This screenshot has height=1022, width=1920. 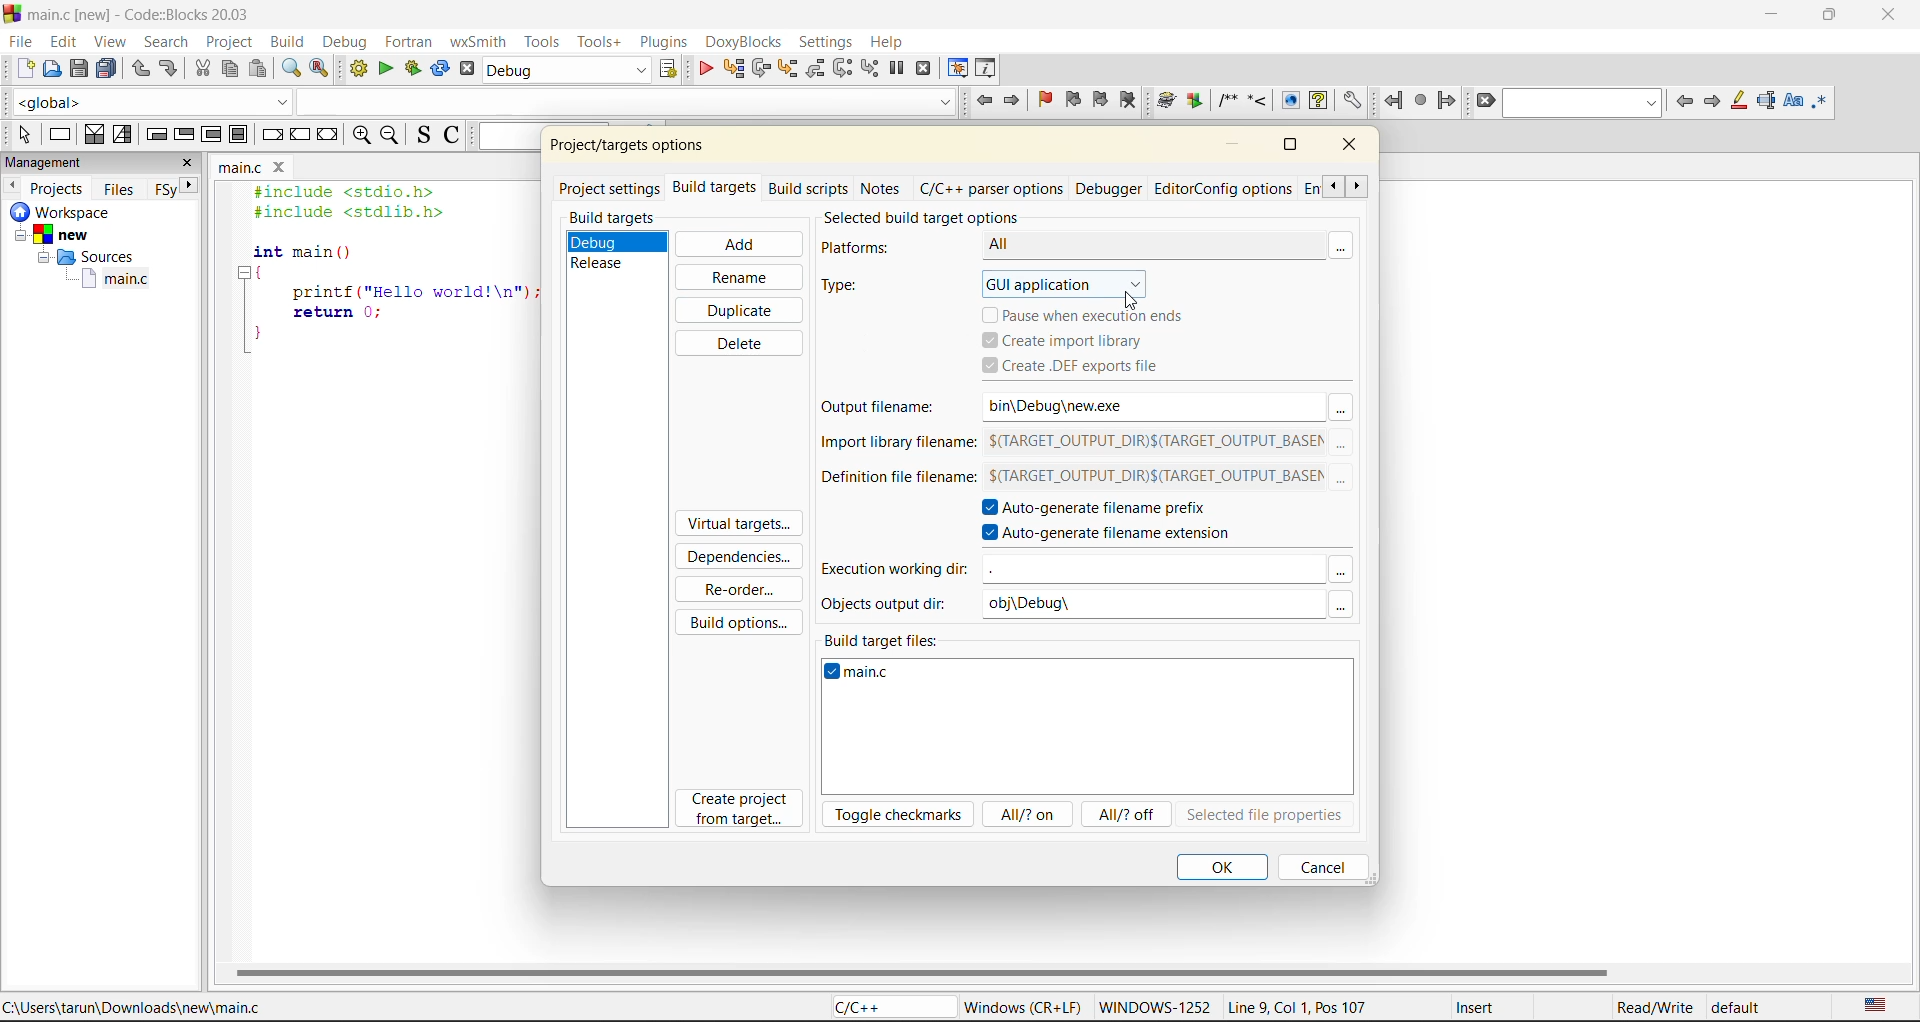 I want to click on break instruction, so click(x=238, y=134).